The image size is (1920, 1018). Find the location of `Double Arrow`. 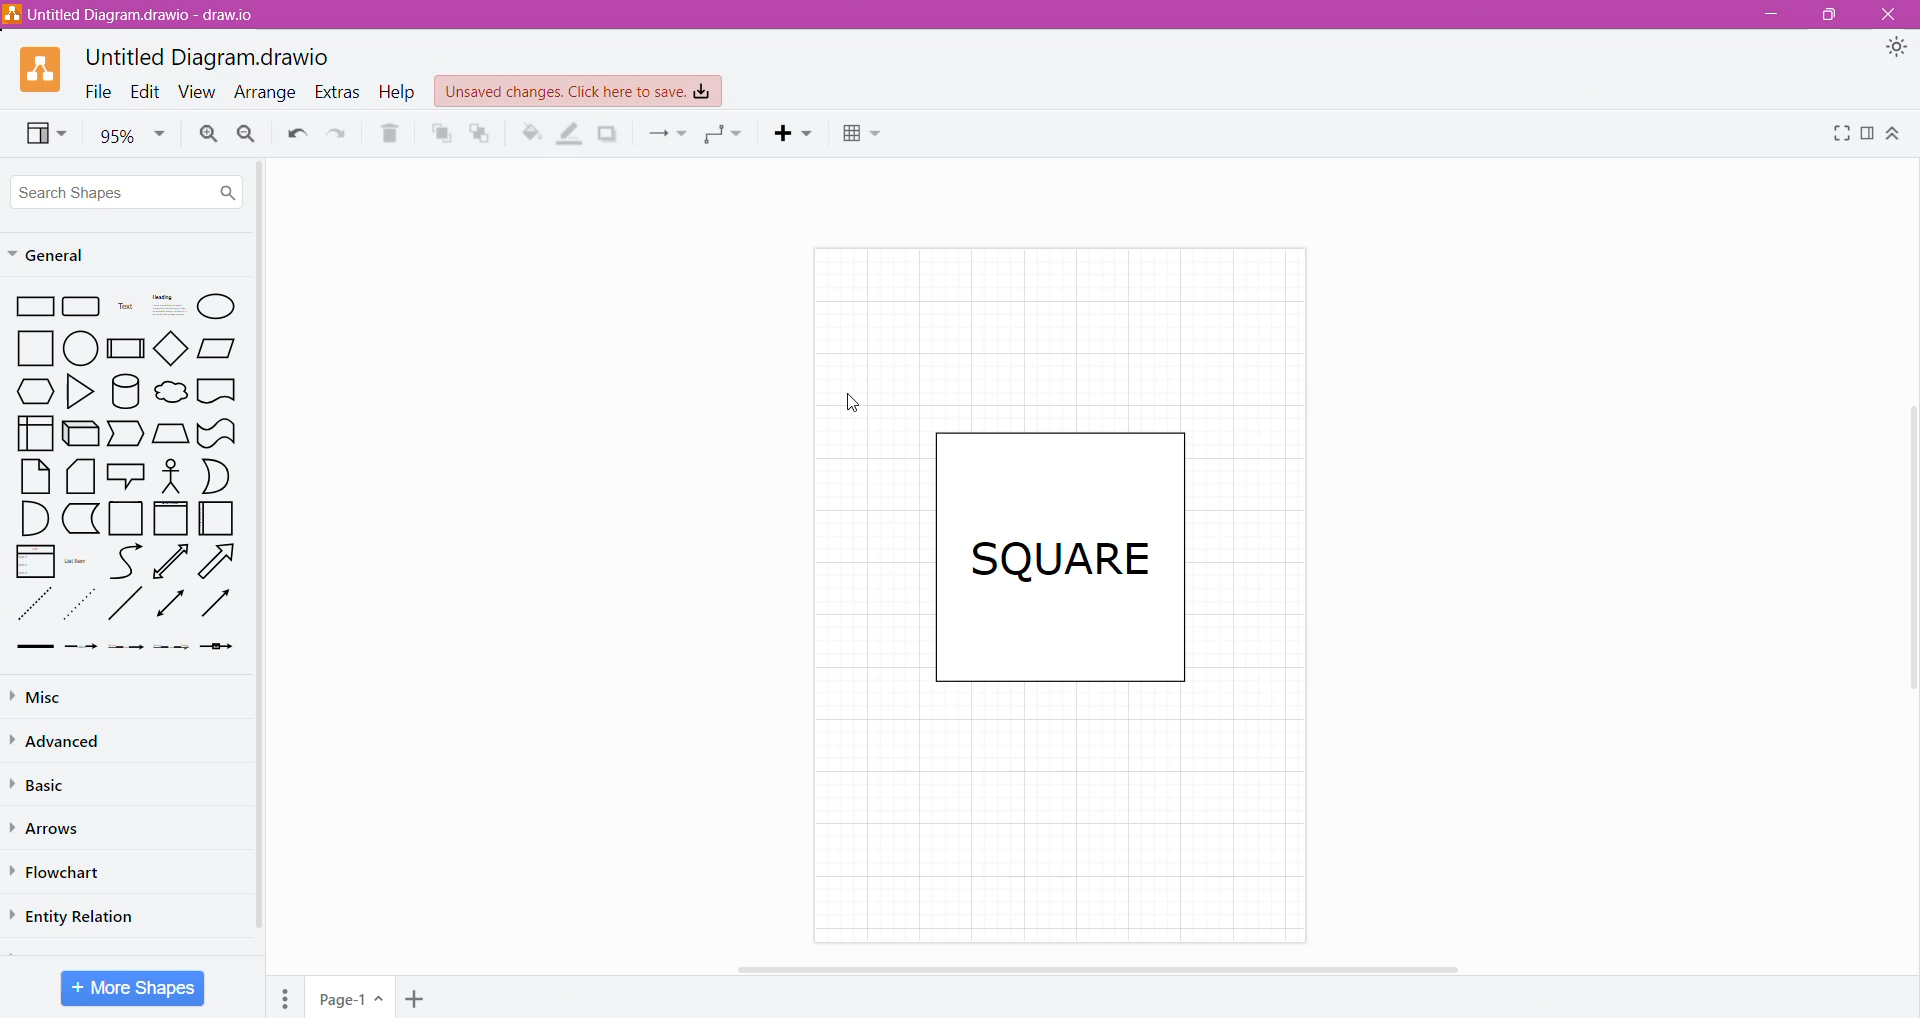

Double Arrow is located at coordinates (168, 606).